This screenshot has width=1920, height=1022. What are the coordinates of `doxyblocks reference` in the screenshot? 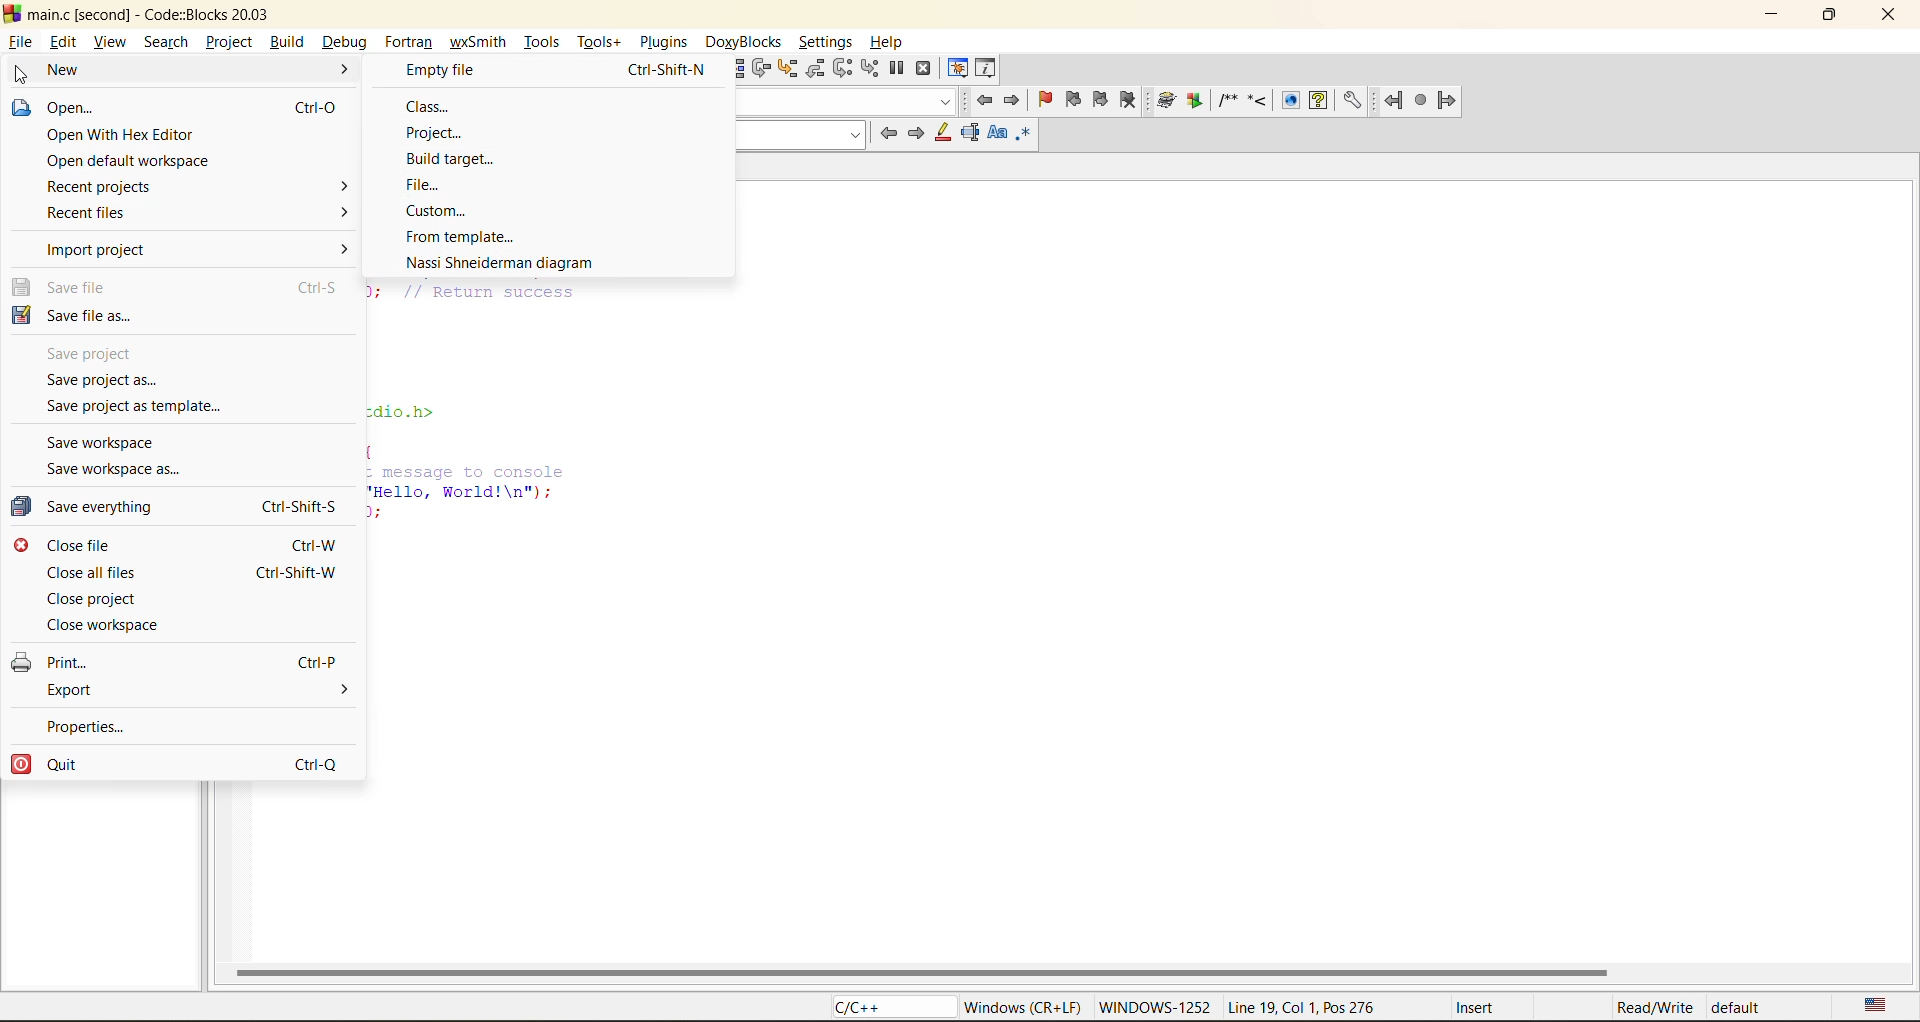 It's located at (1259, 102).